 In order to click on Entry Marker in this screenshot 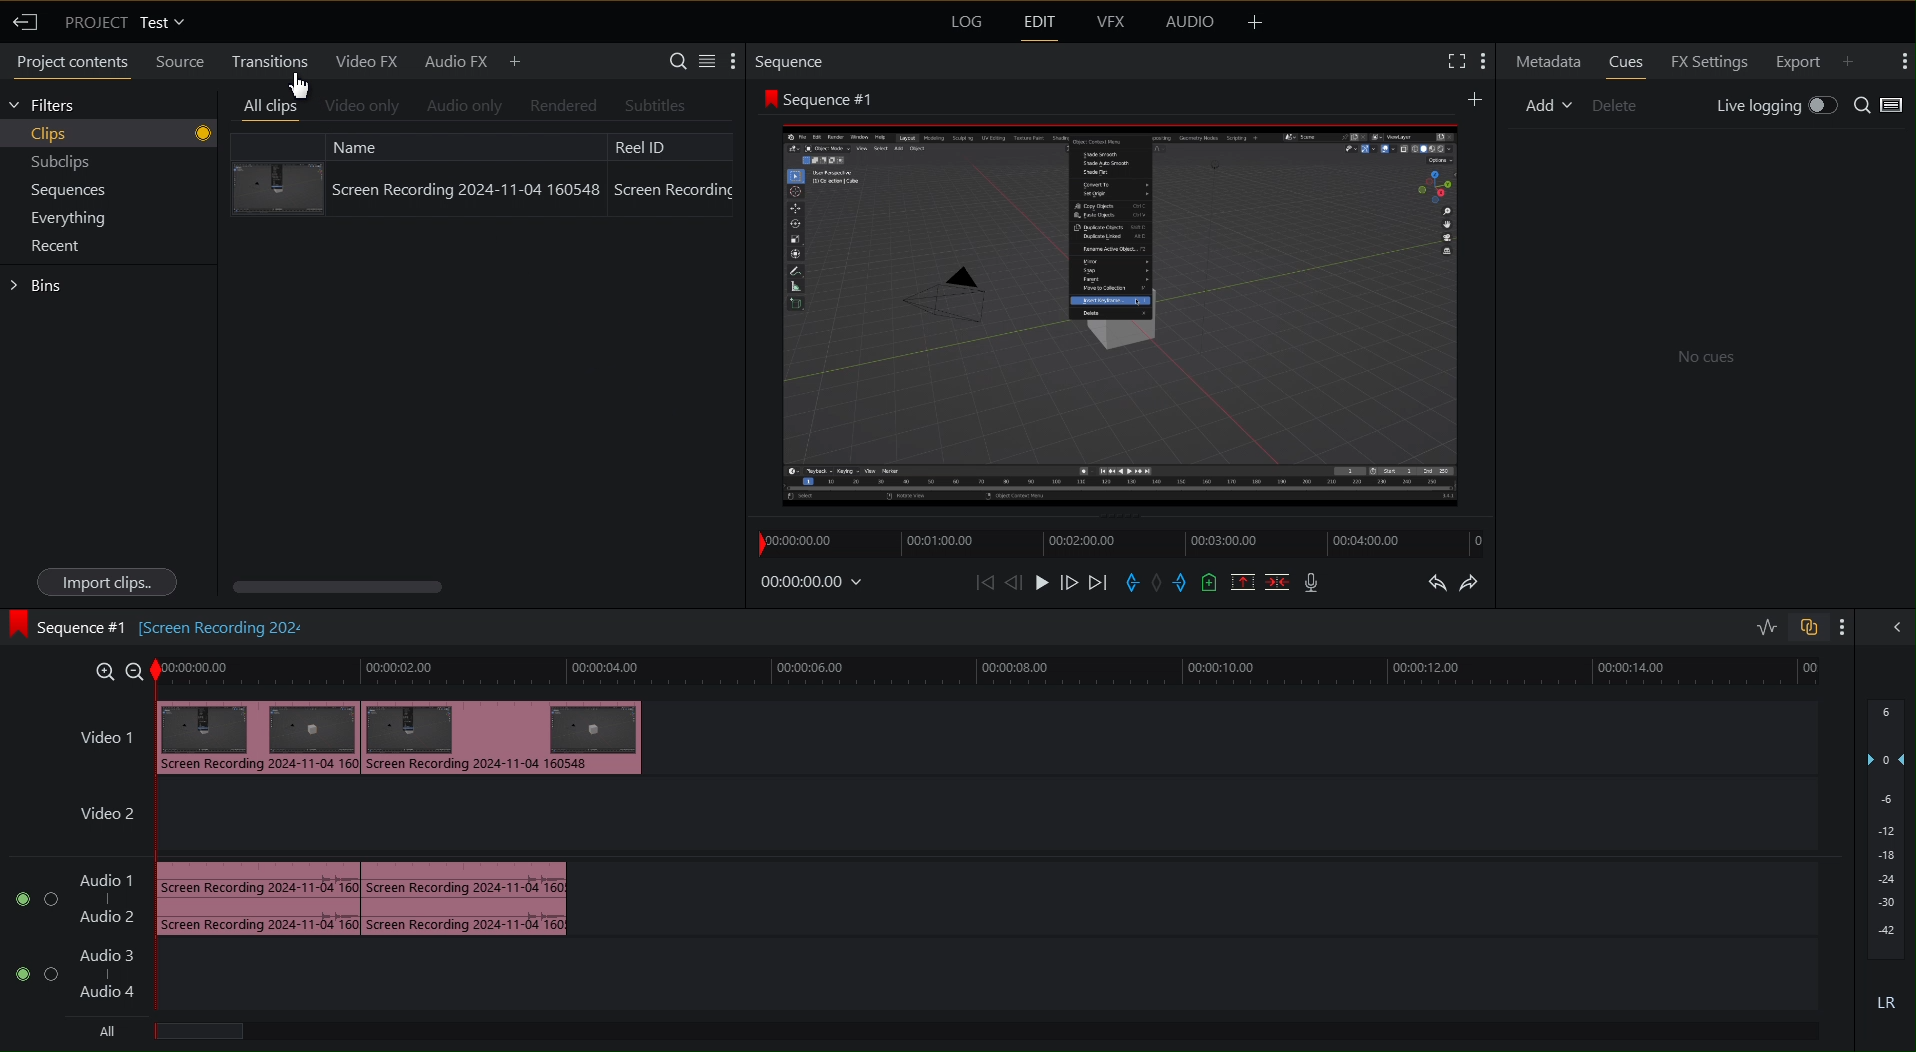, I will do `click(1131, 583)`.